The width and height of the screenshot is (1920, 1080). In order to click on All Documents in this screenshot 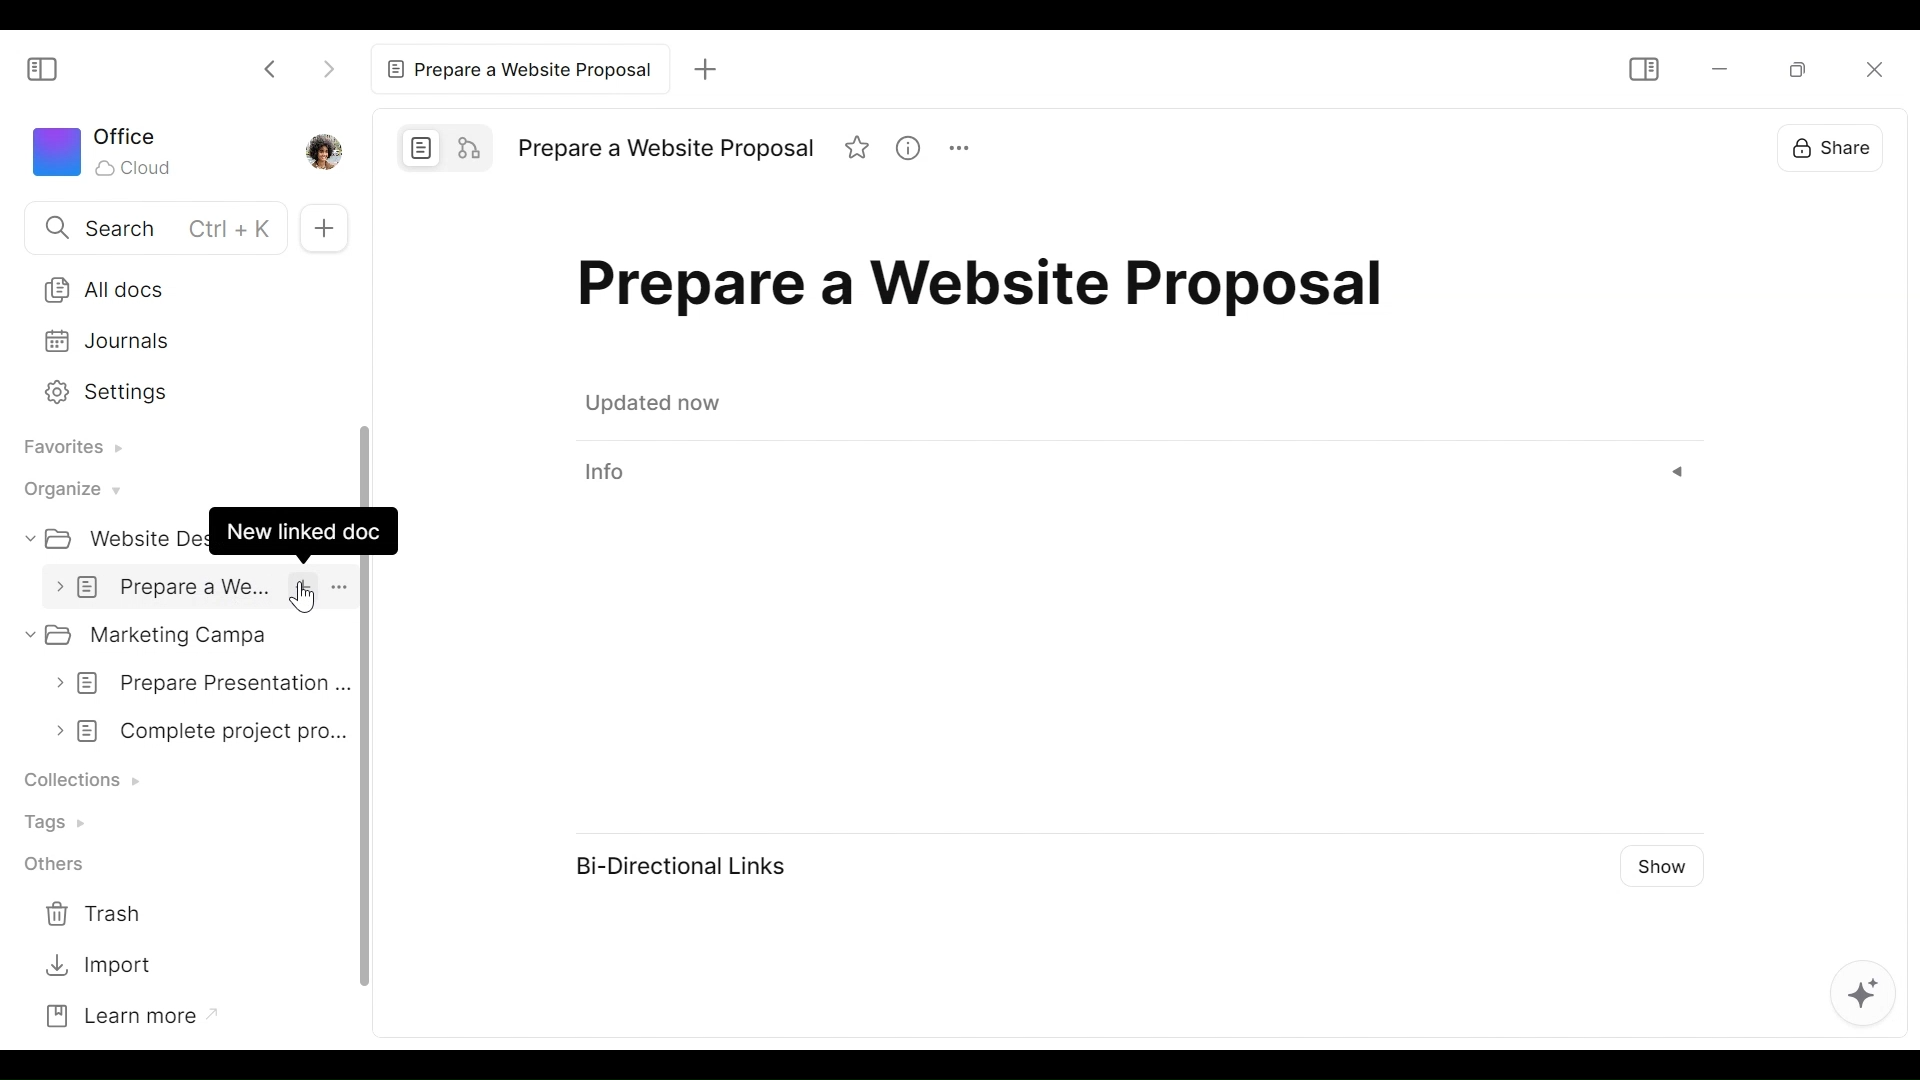, I will do `click(181, 289)`.